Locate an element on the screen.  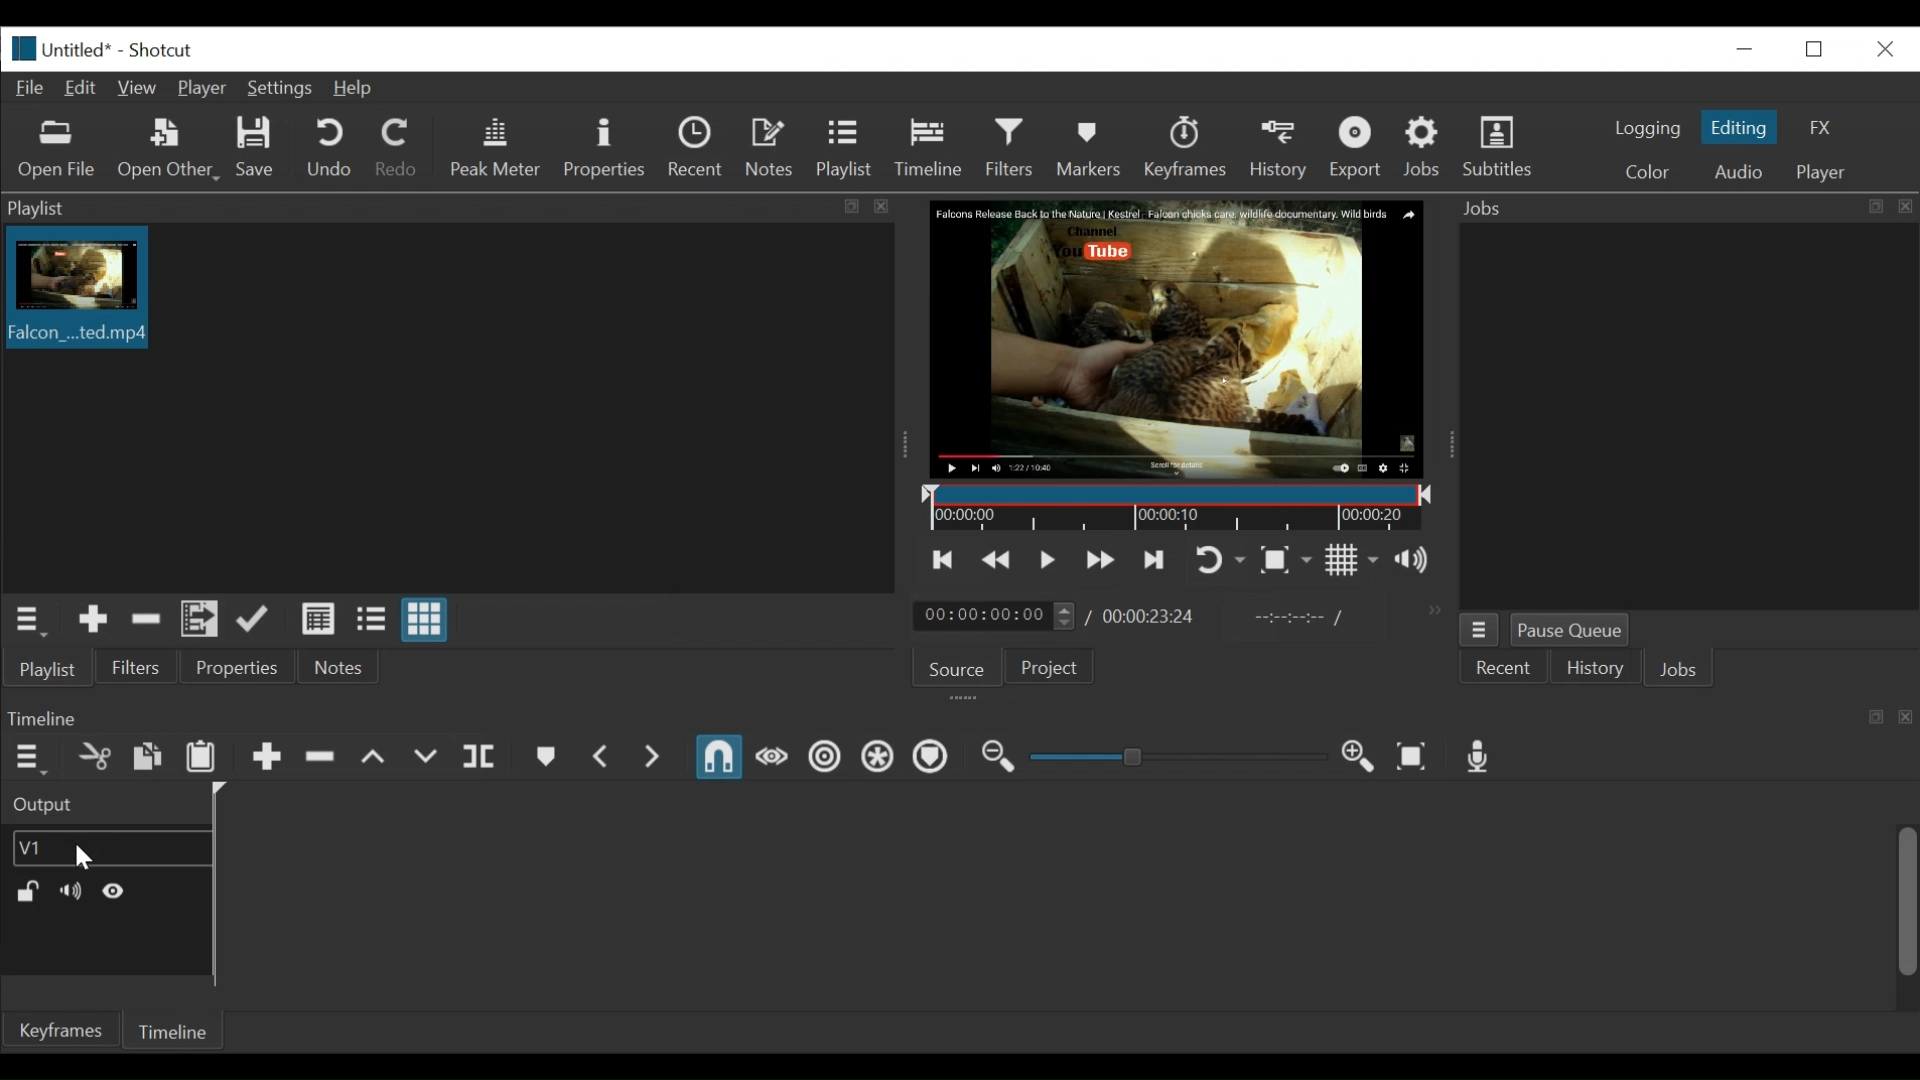
Pause Queue is located at coordinates (1576, 631).